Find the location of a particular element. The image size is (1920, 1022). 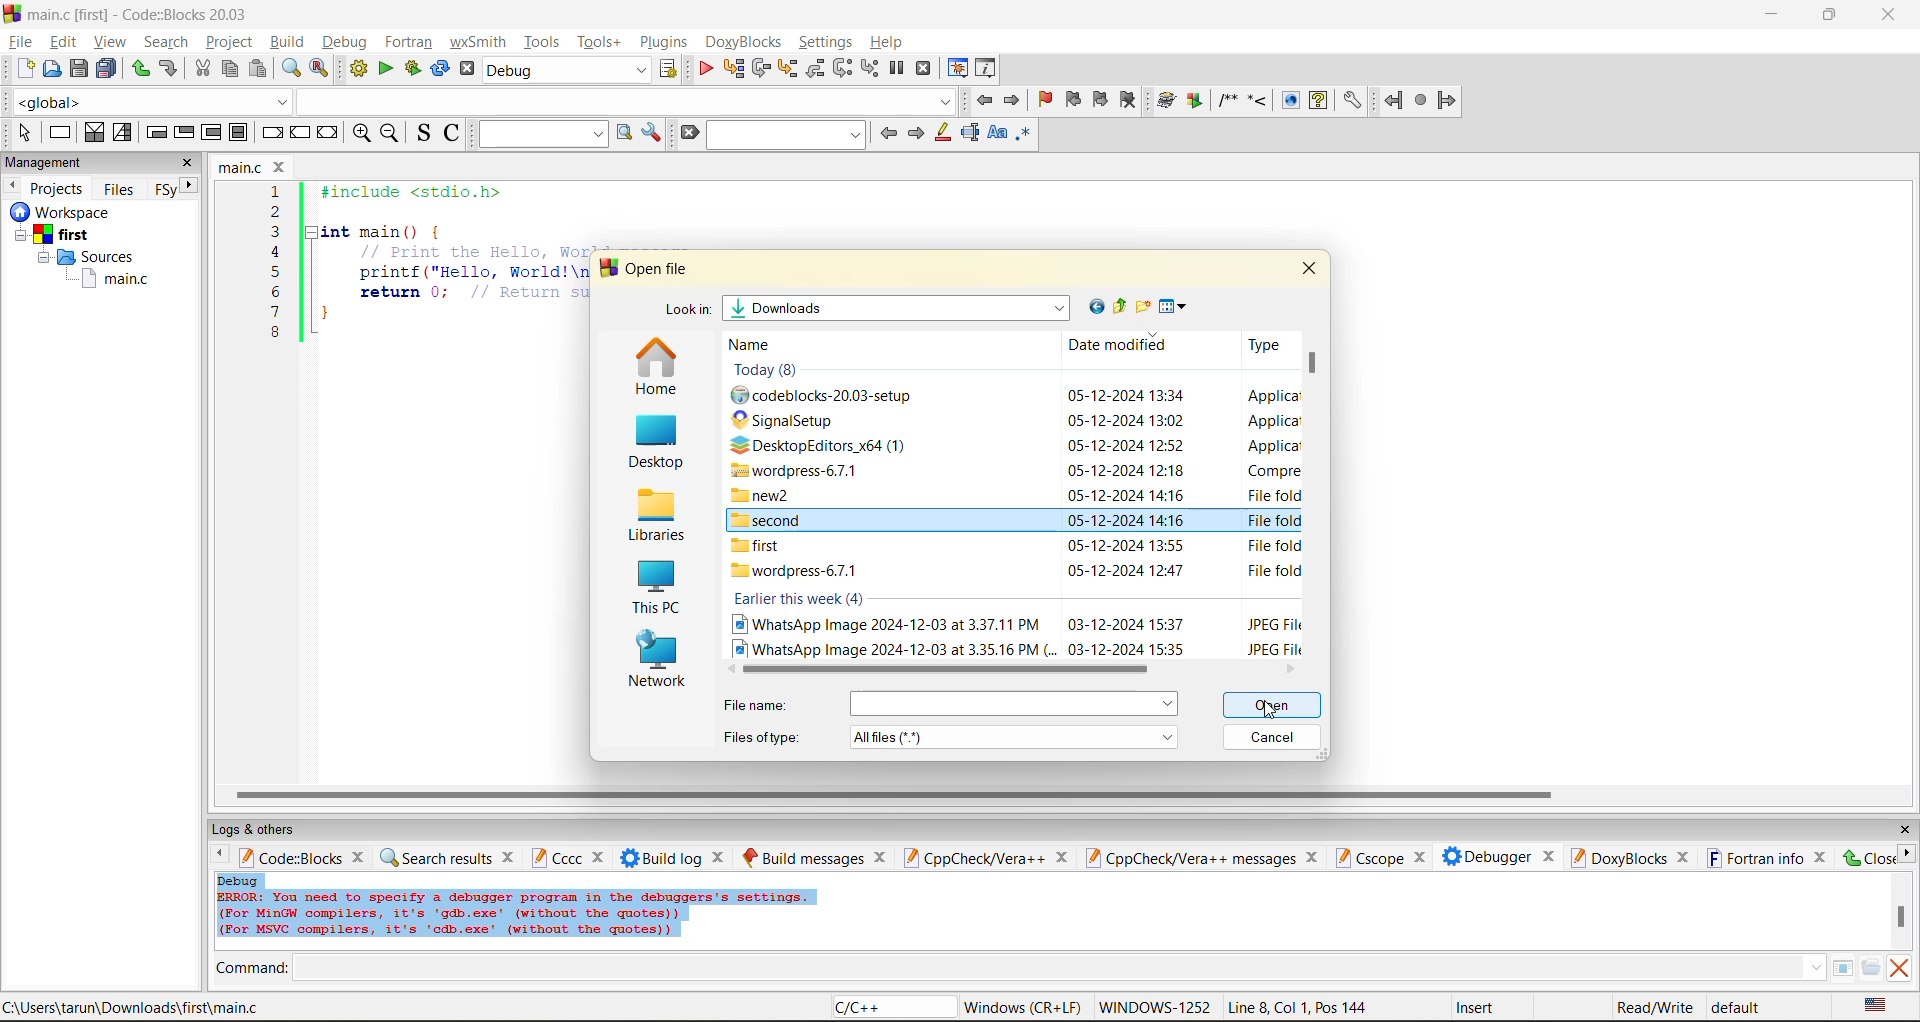

Windows 1252 is located at coordinates (1156, 1008).